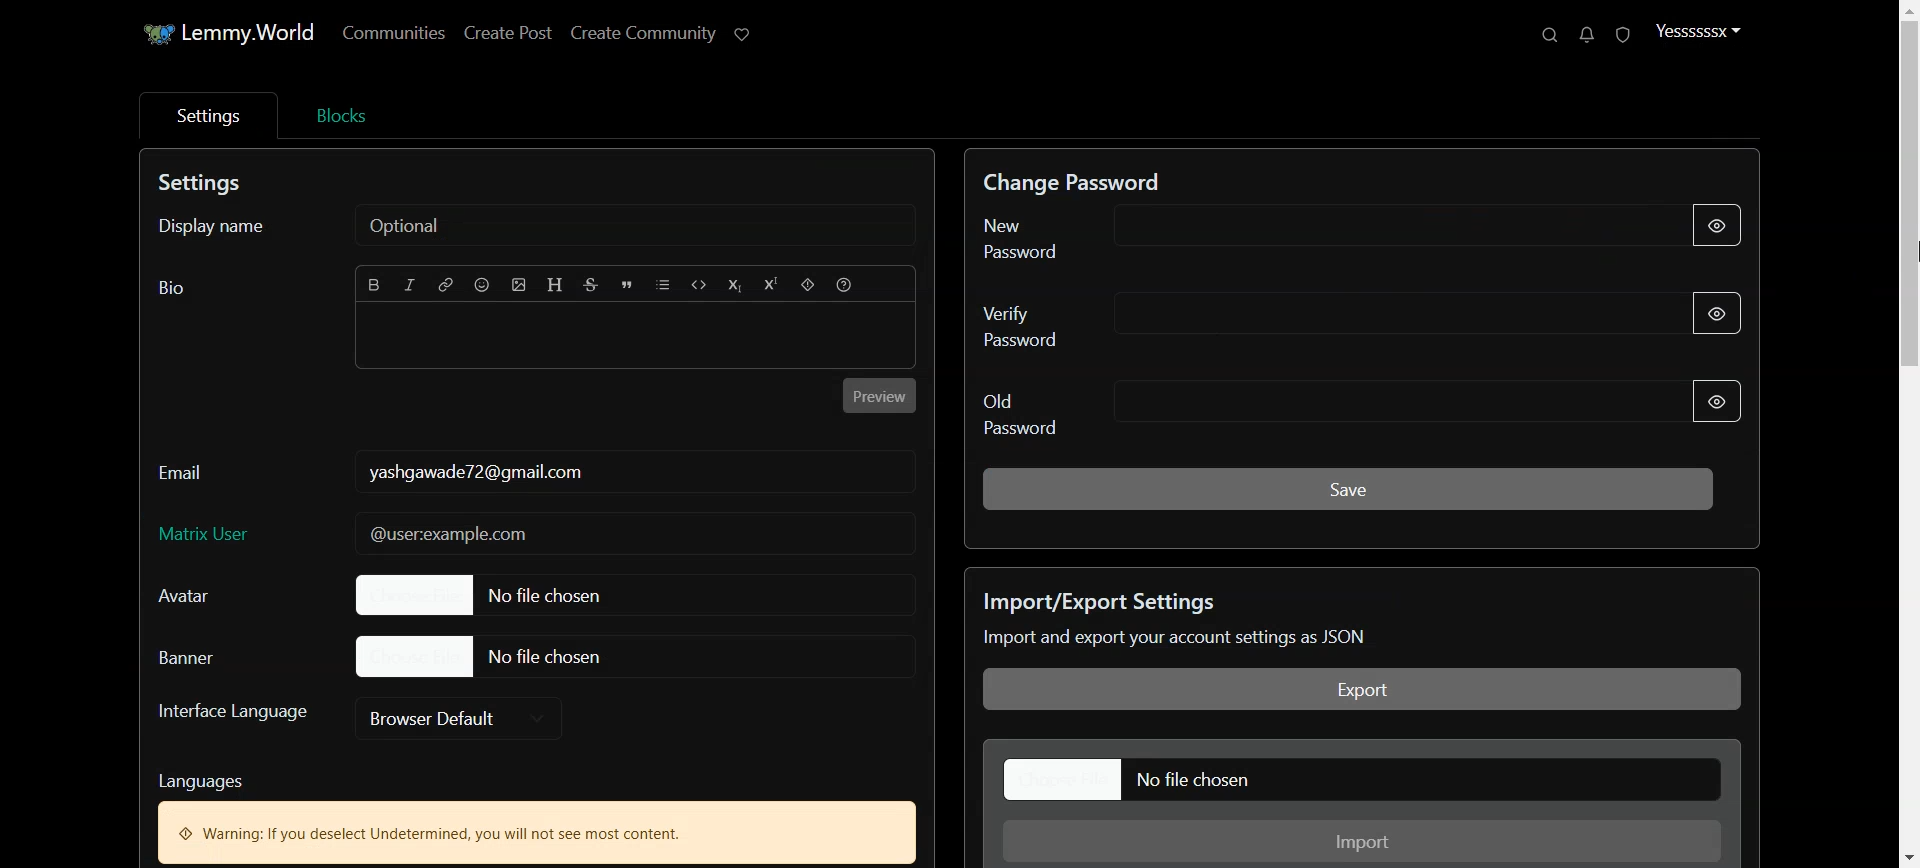 Image resolution: width=1920 pixels, height=868 pixels. What do you see at coordinates (1359, 689) in the screenshot?
I see `Export` at bounding box center [1359, 689].